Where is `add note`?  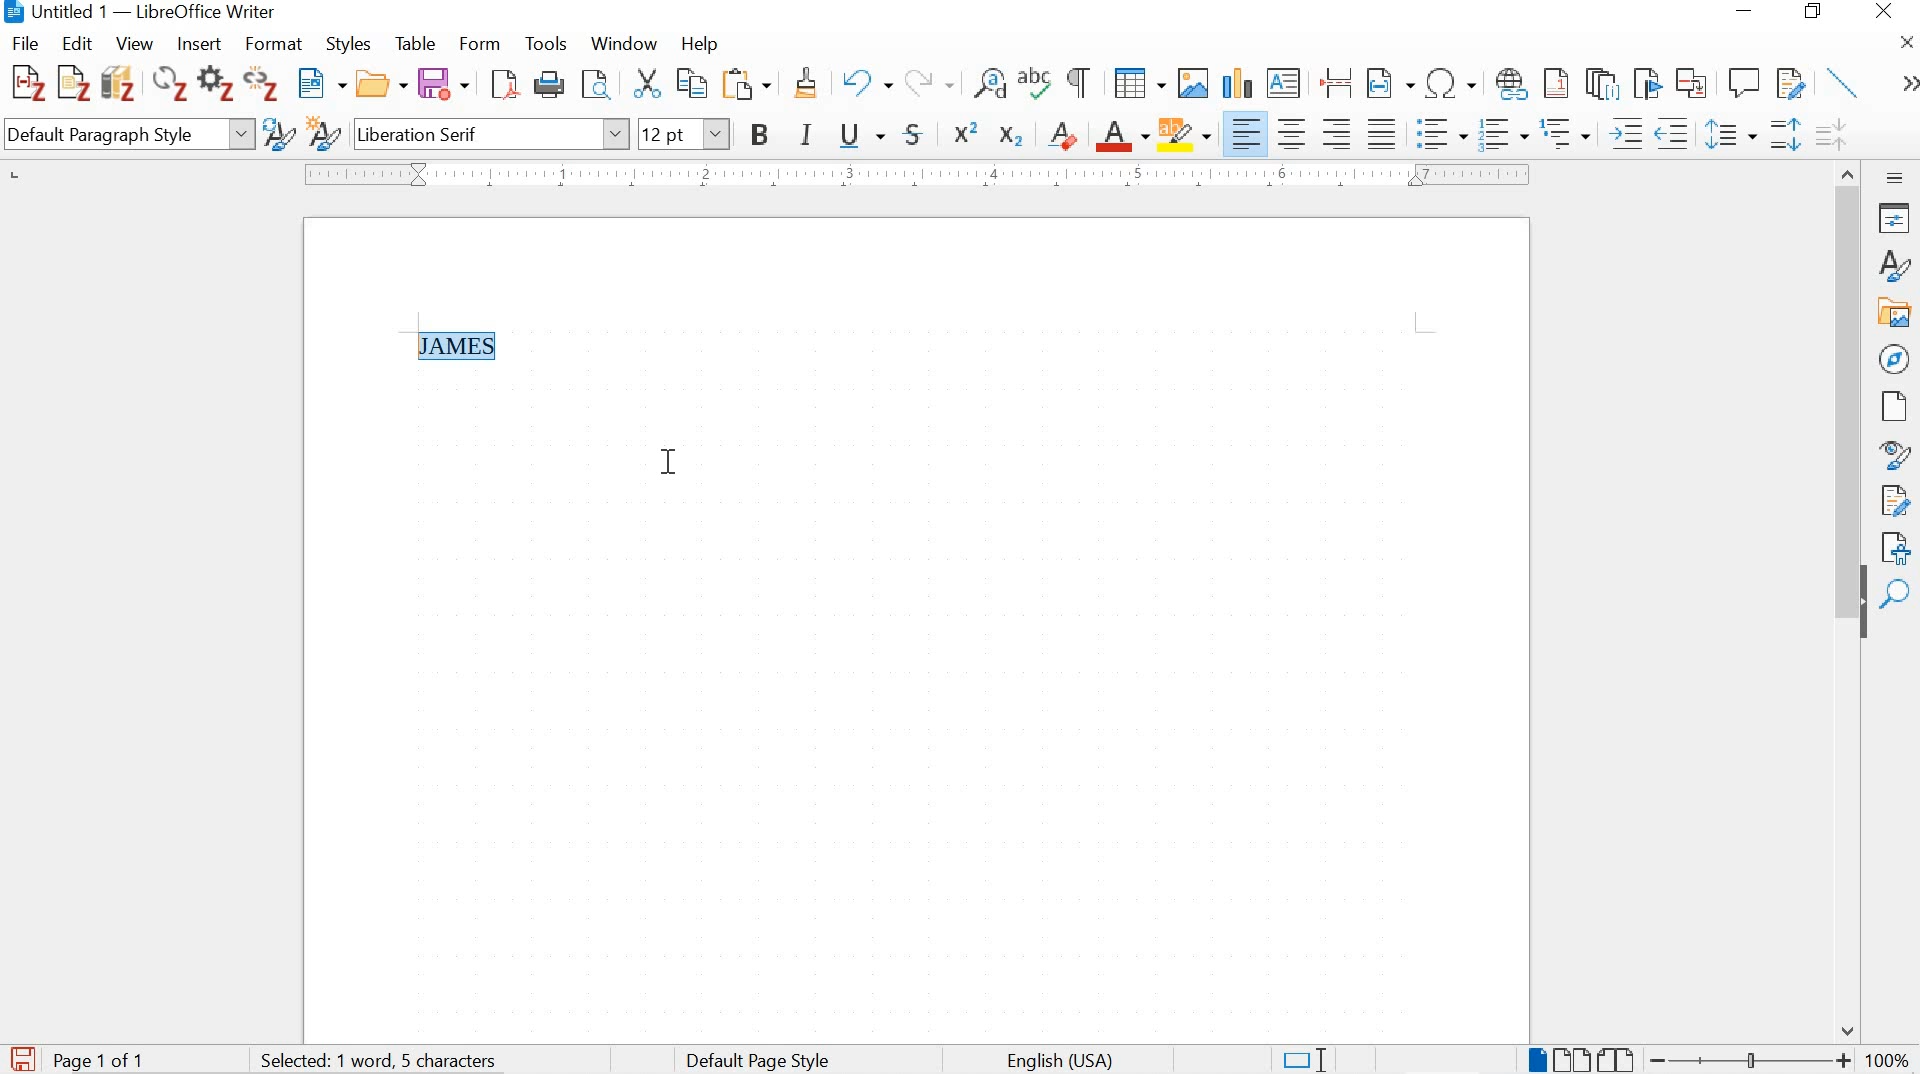 add note is located at coordinates (74, 81).